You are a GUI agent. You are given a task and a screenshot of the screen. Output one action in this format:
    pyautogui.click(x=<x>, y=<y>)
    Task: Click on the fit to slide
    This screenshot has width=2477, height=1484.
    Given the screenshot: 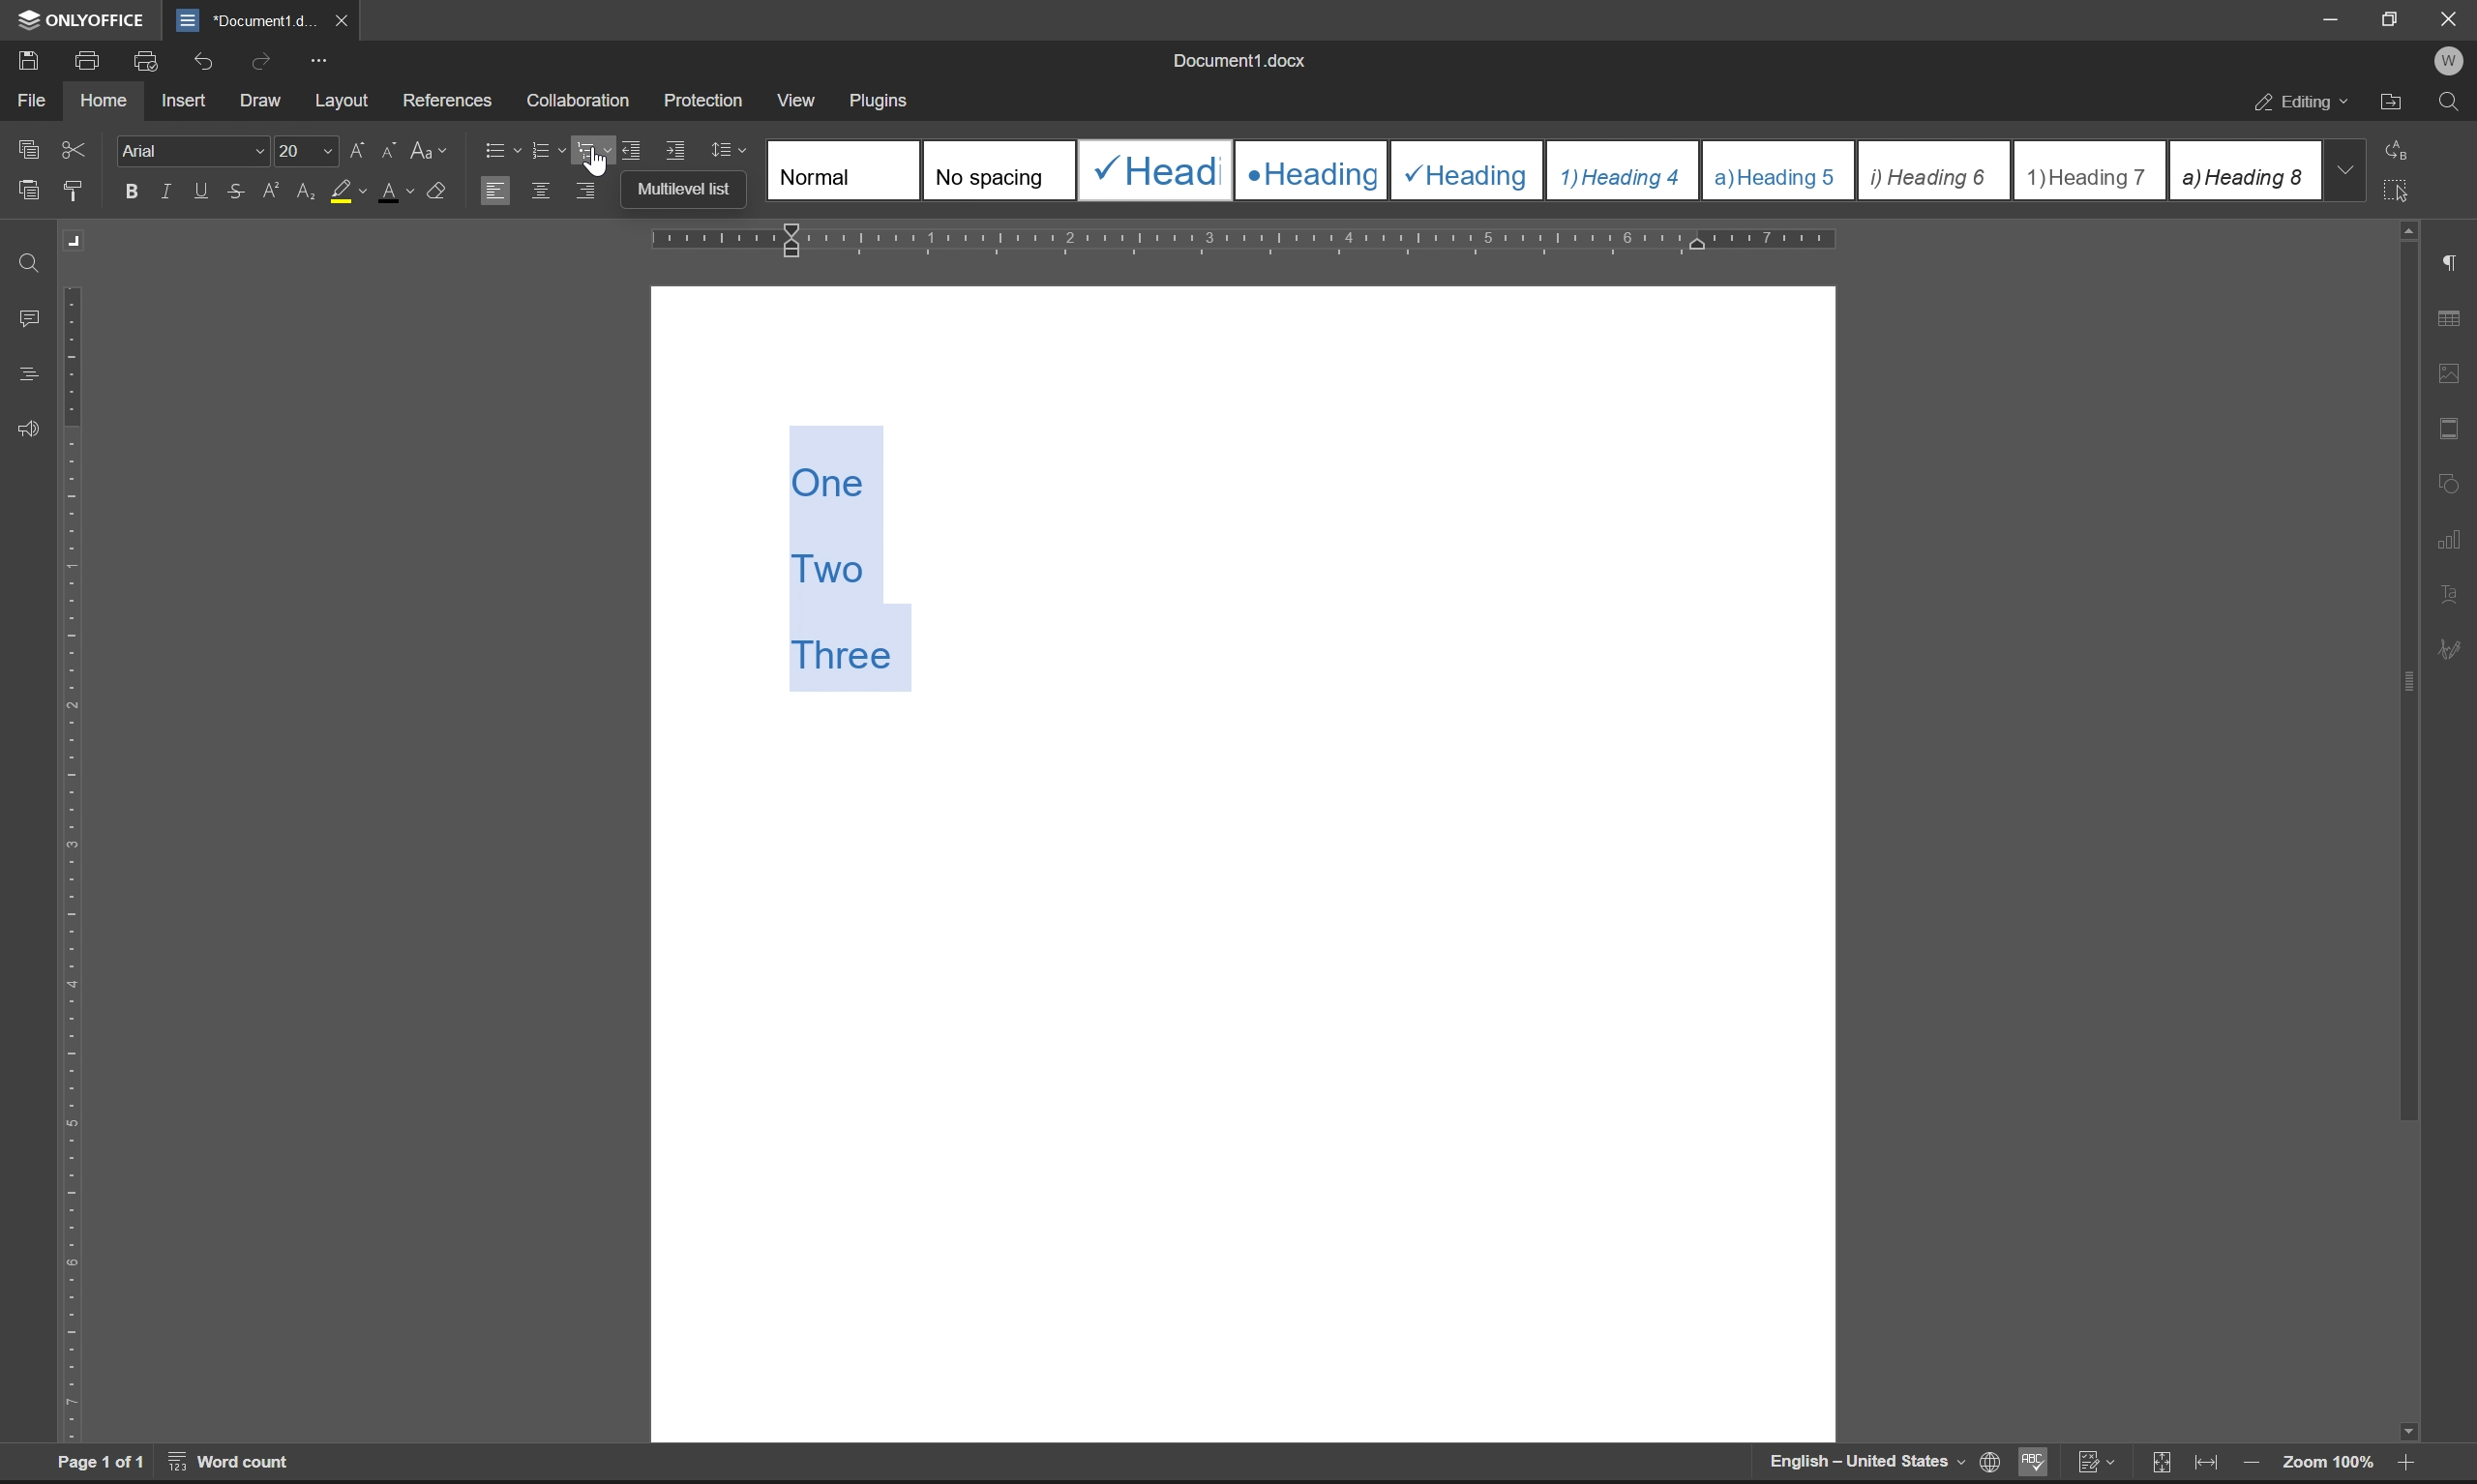 What is the action you would take?
    pyautogui.click(x=2160, y=1464)
    